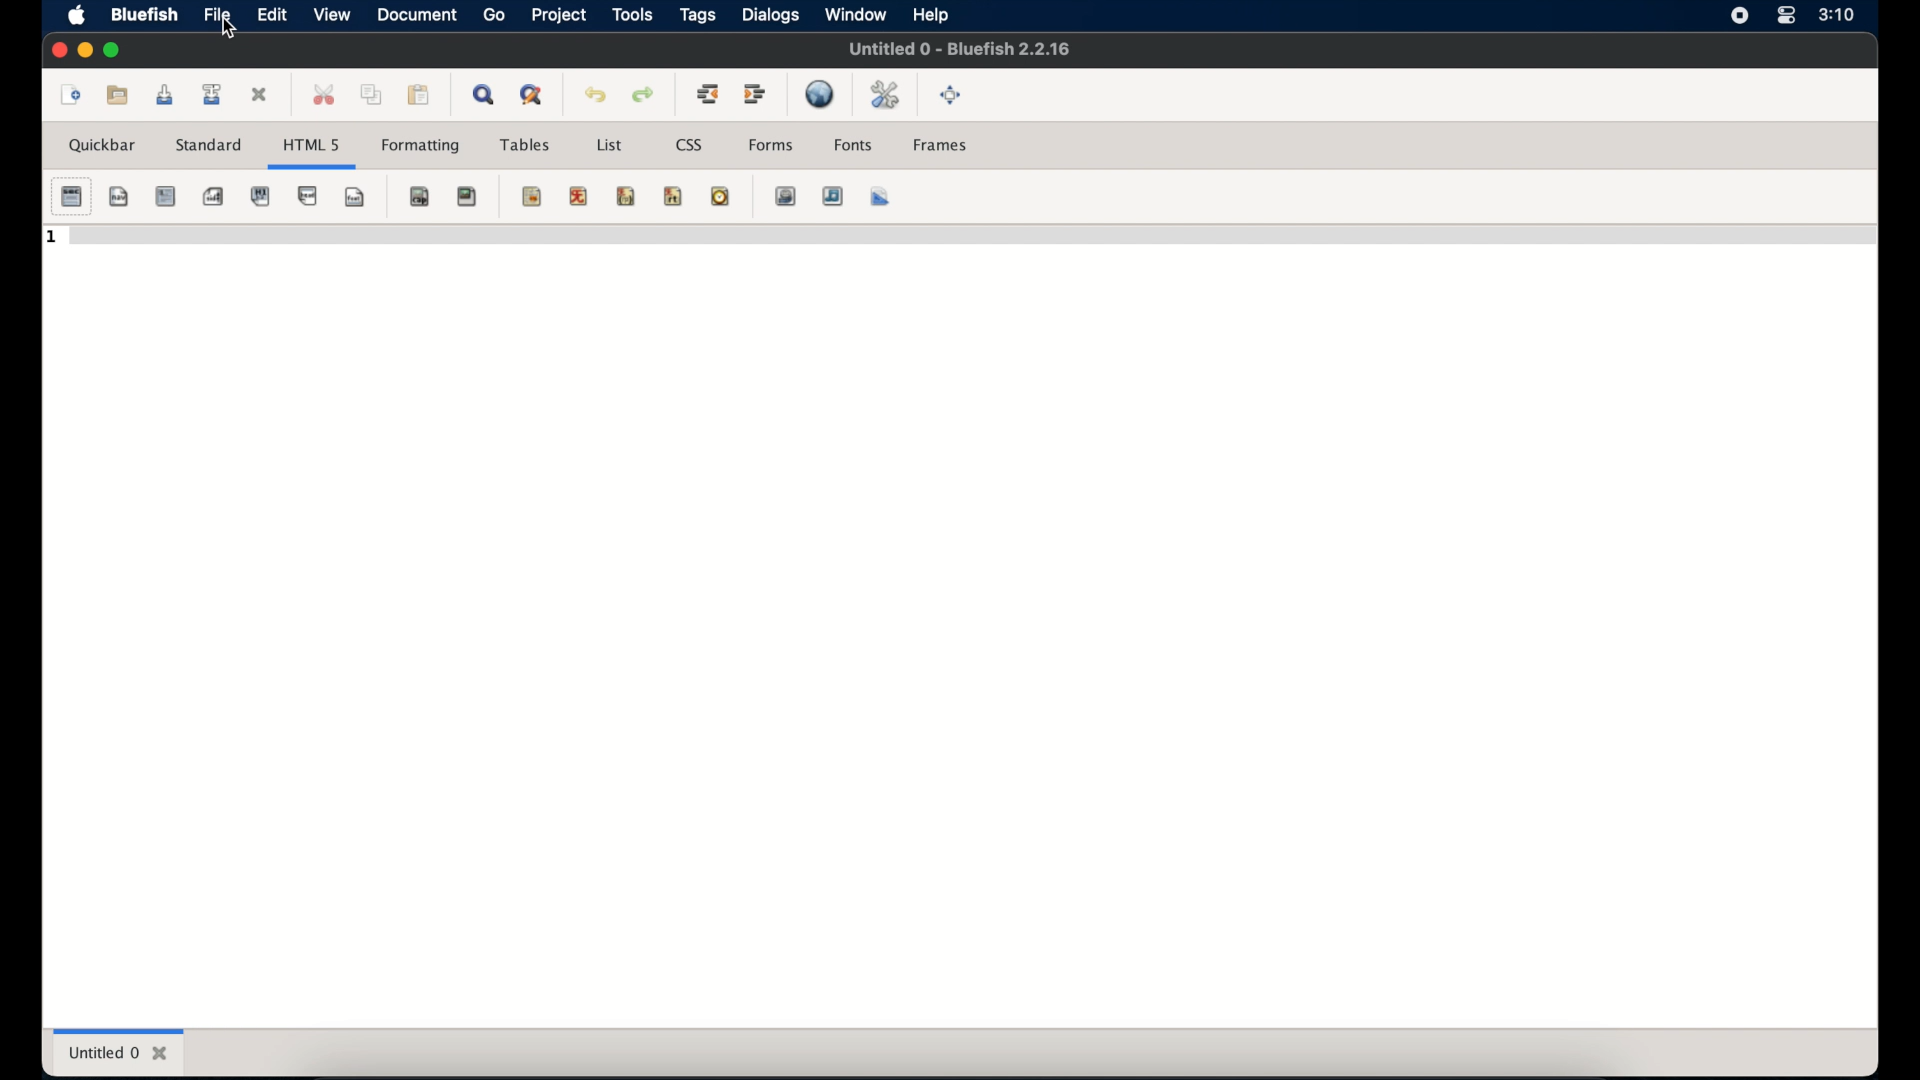  What do you see at coordinates (229, 30) in the screenshot?
I see `cursor` at bounding box center [229, 30].